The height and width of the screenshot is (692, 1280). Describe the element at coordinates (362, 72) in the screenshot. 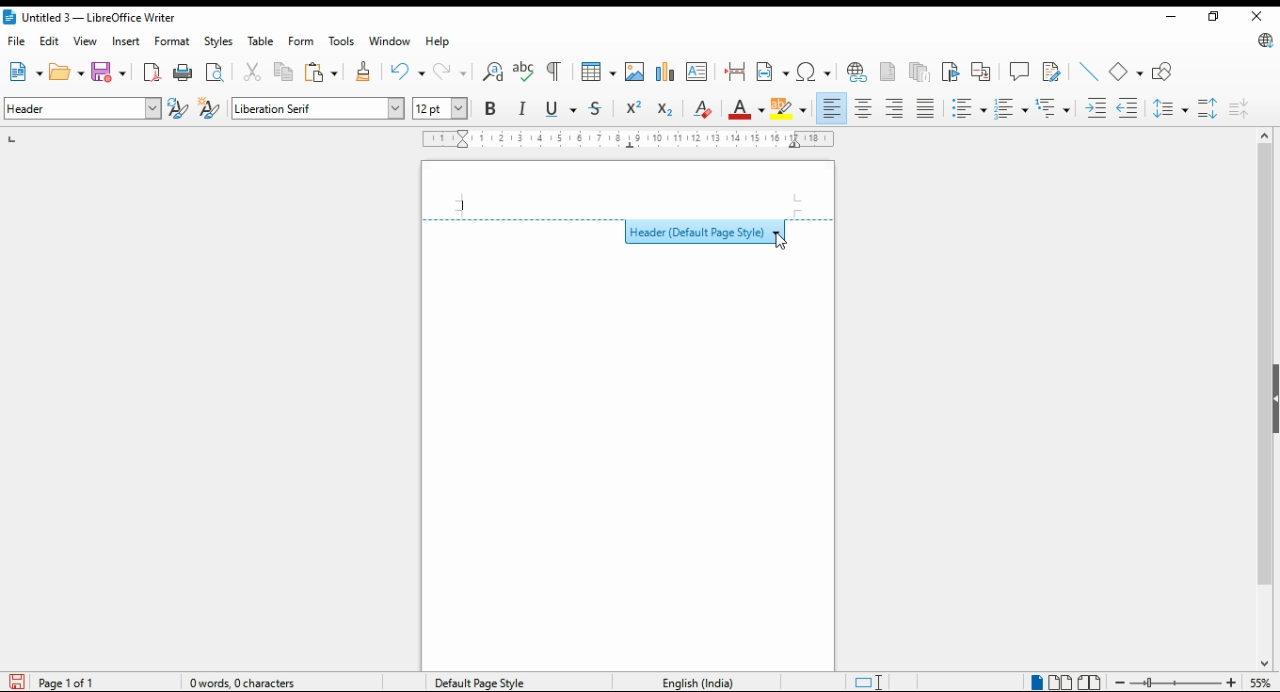

I see `clone formatting` at that location.